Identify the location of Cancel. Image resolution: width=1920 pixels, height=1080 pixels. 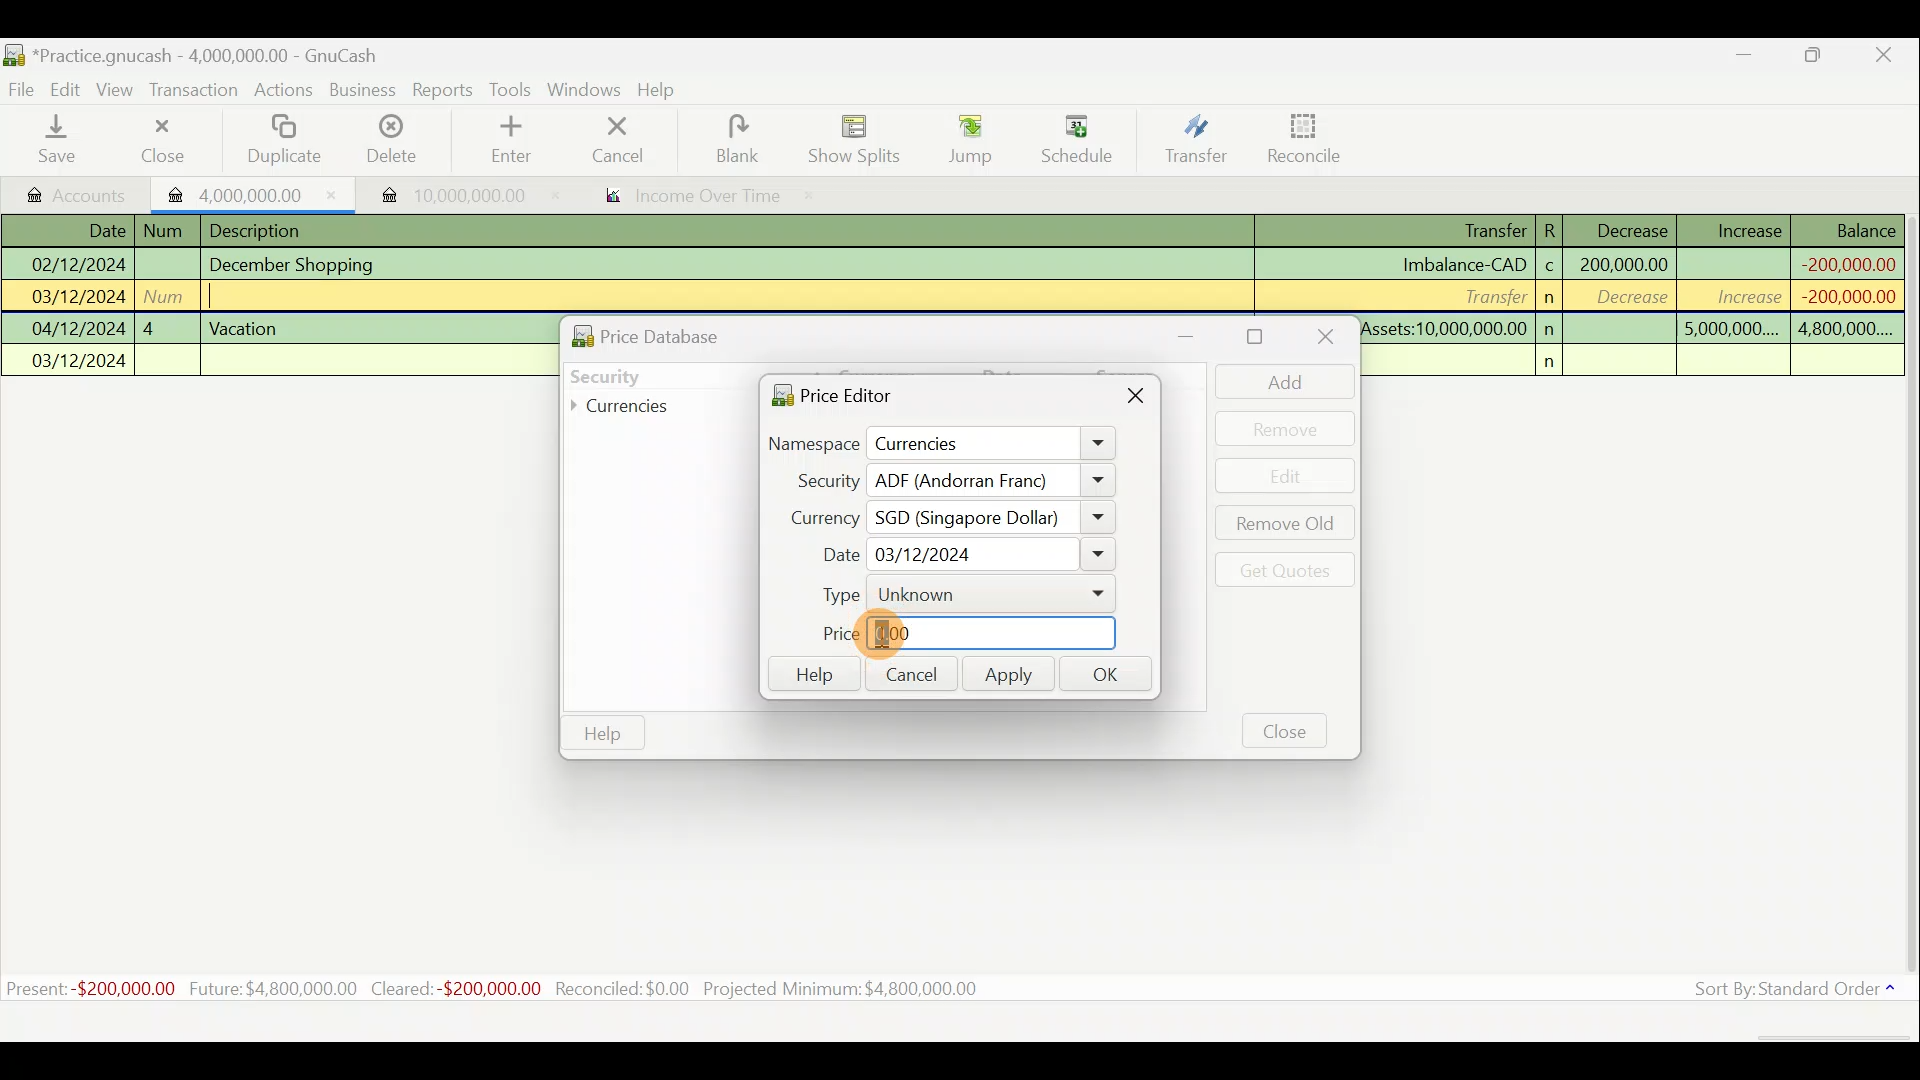
(909, 672).